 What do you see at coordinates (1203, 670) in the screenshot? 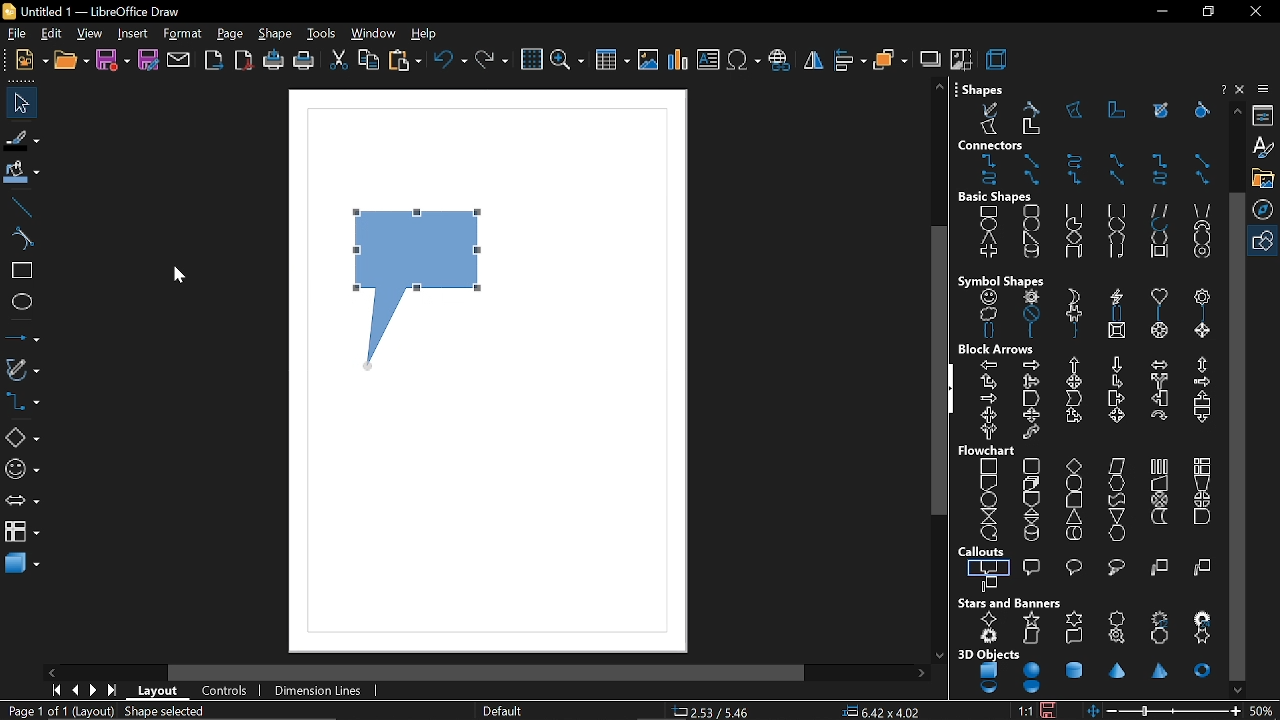
I see `torus` at bounding box center [1203, 670].